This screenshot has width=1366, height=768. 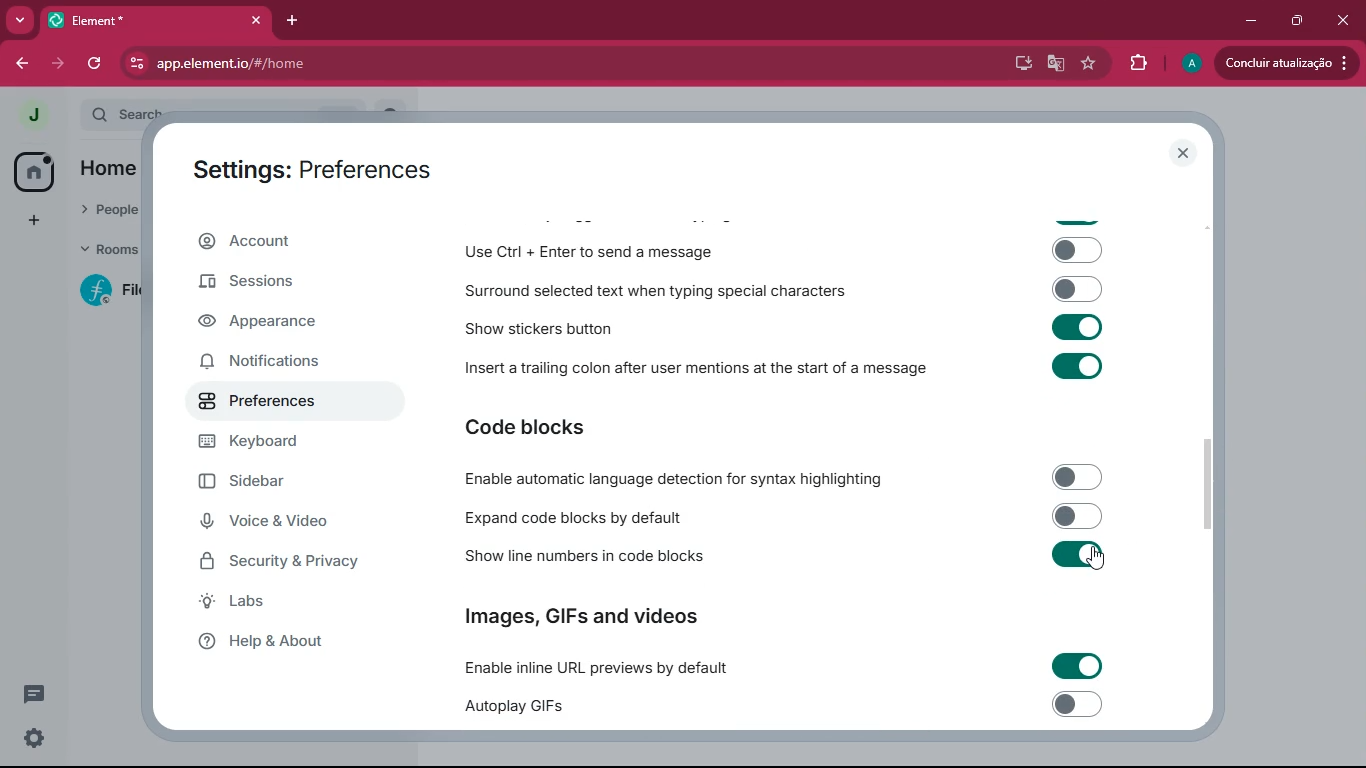 What do you see at coordinates (777, 478) in the screenshot?
I see `Enable automatic language detection for syntax highlighting` at bounding box center [777, 478].